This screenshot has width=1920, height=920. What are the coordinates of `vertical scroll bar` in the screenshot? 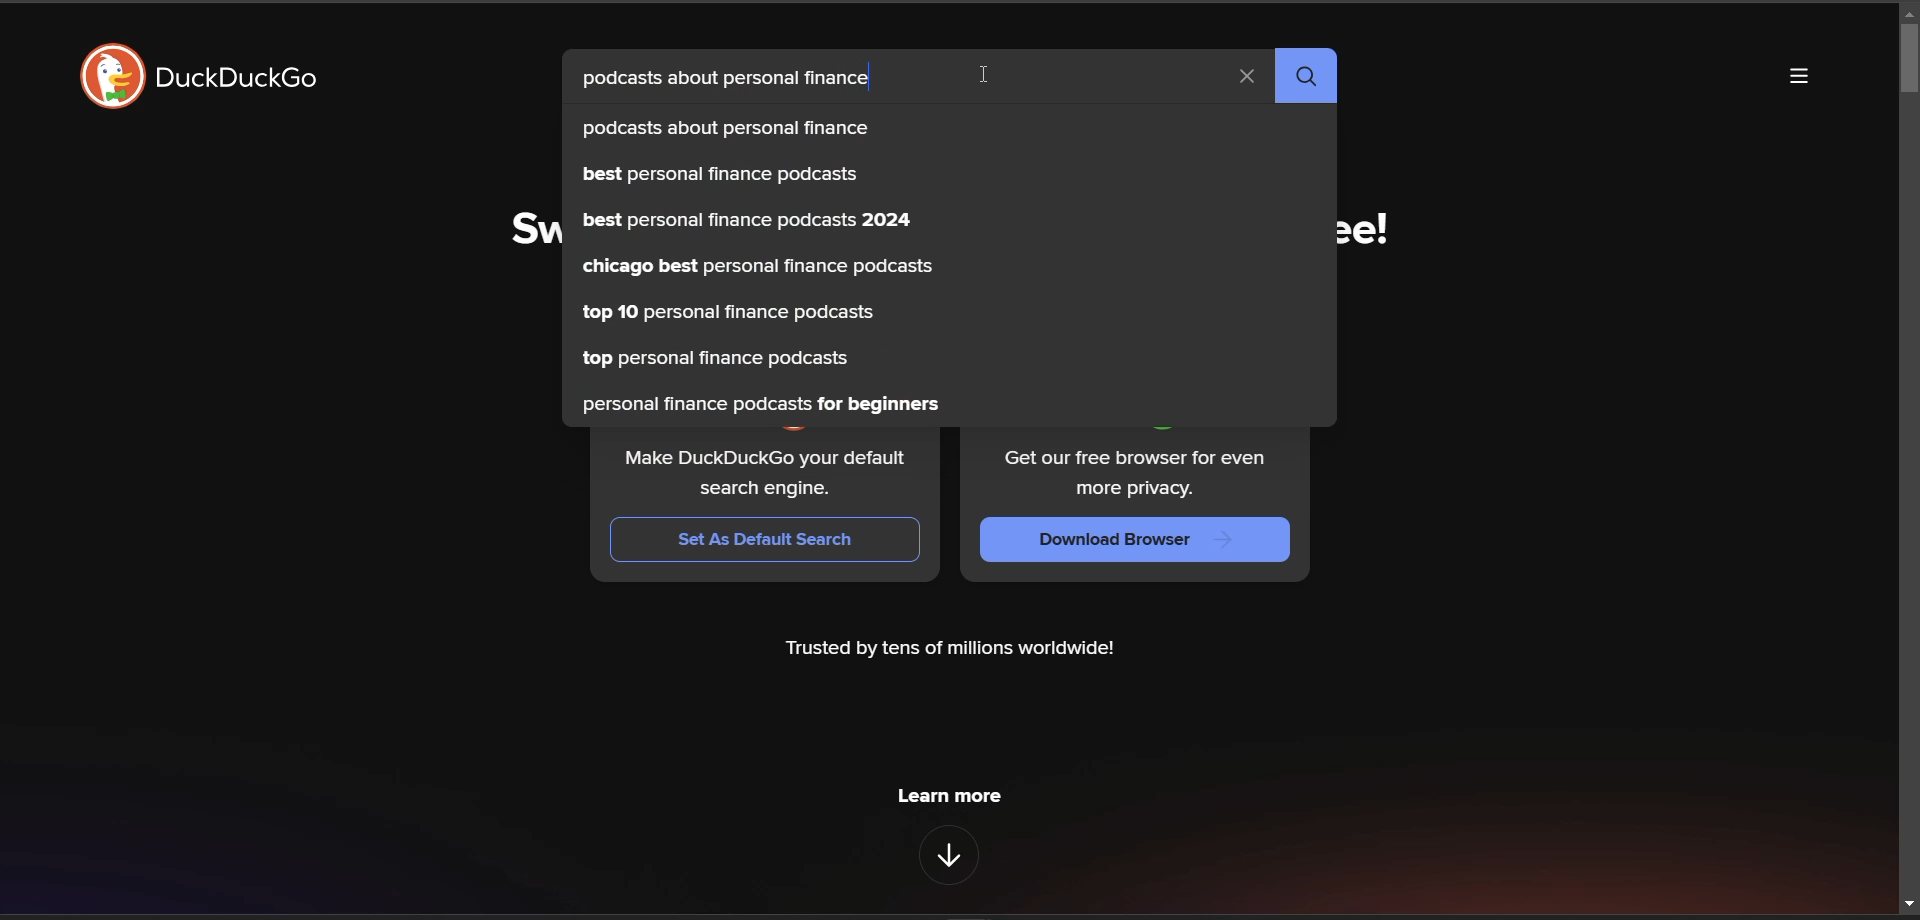 It's located at (1908, 60).